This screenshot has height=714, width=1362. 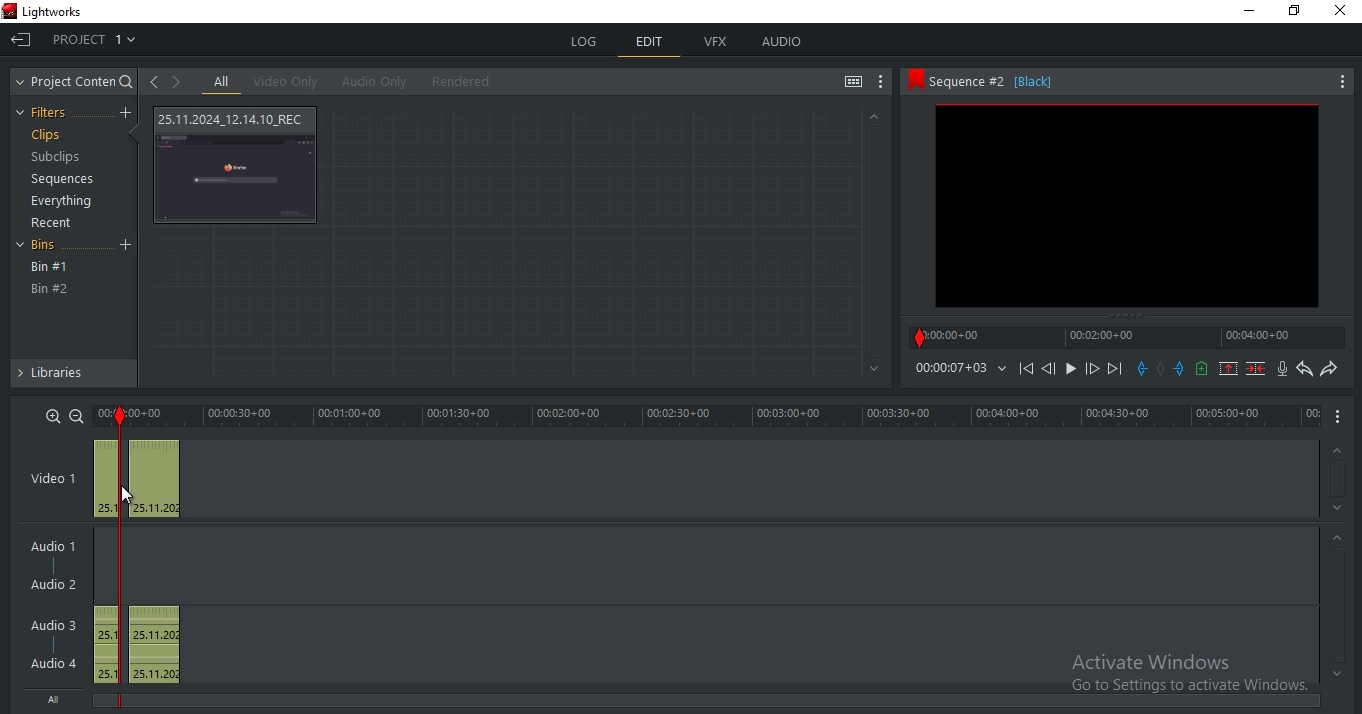 I want to click on Audio 3, so click(x=51, y=623).